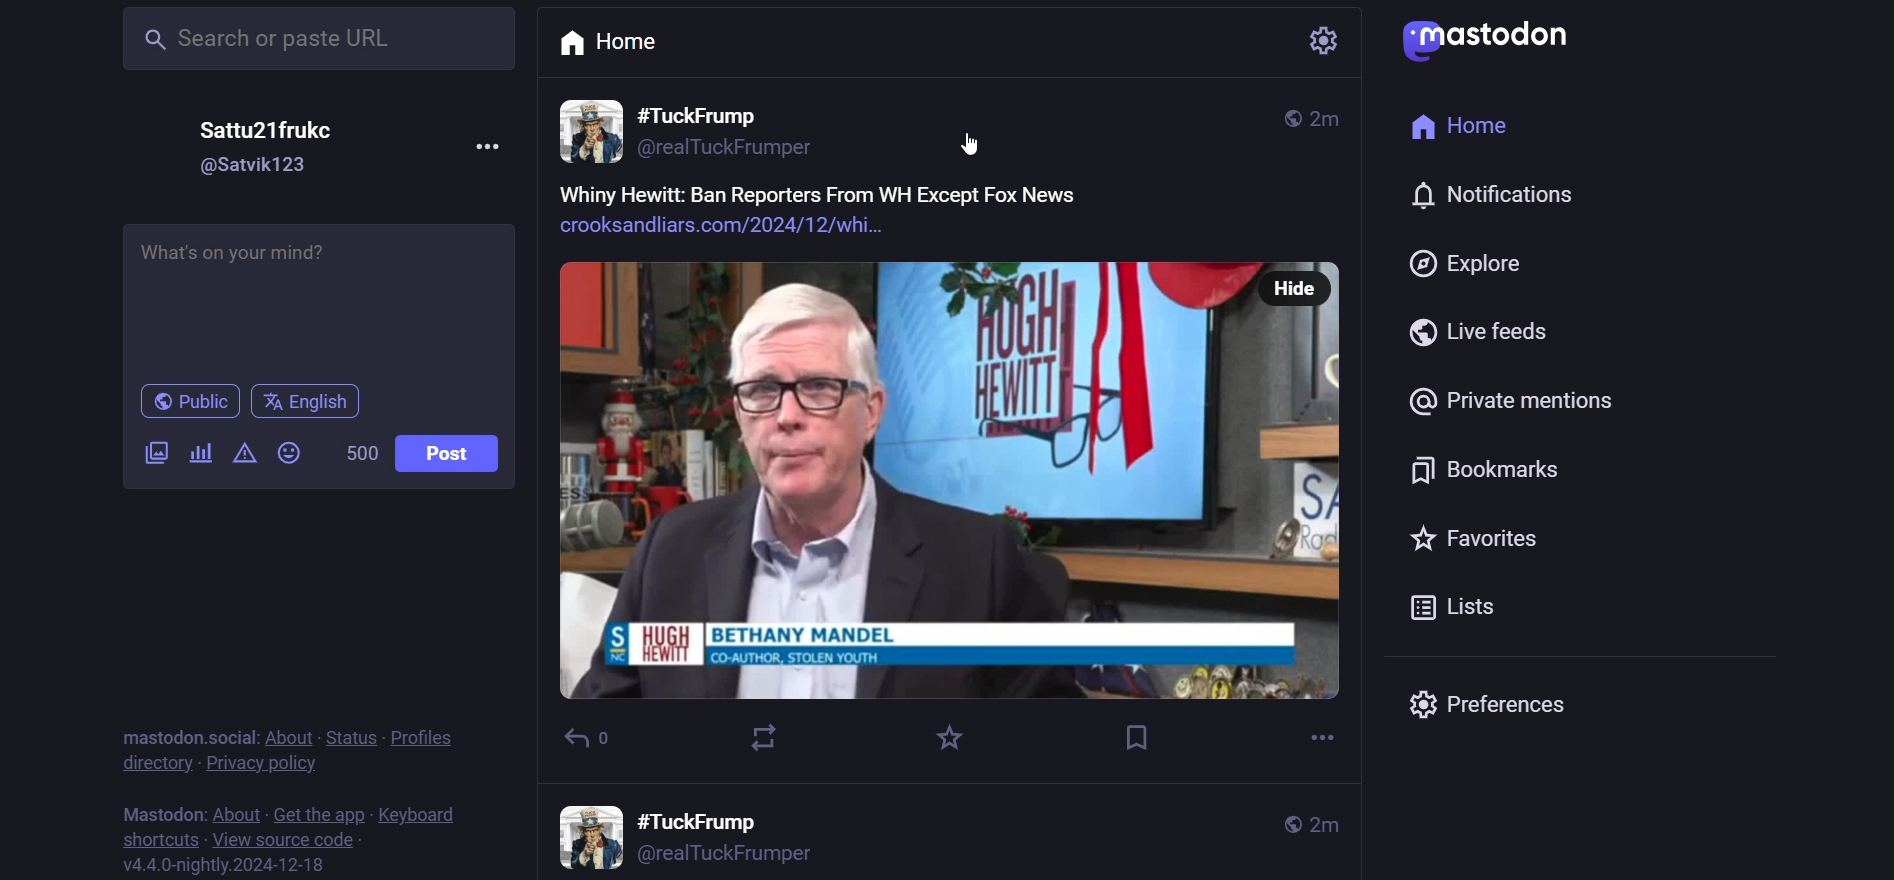 Image resolution: width=1894 pixels, height=880 pixels. What do you see at coordinates (965, 141) in the screenshot?
I see `cursor` at bounding box center [965, 141].